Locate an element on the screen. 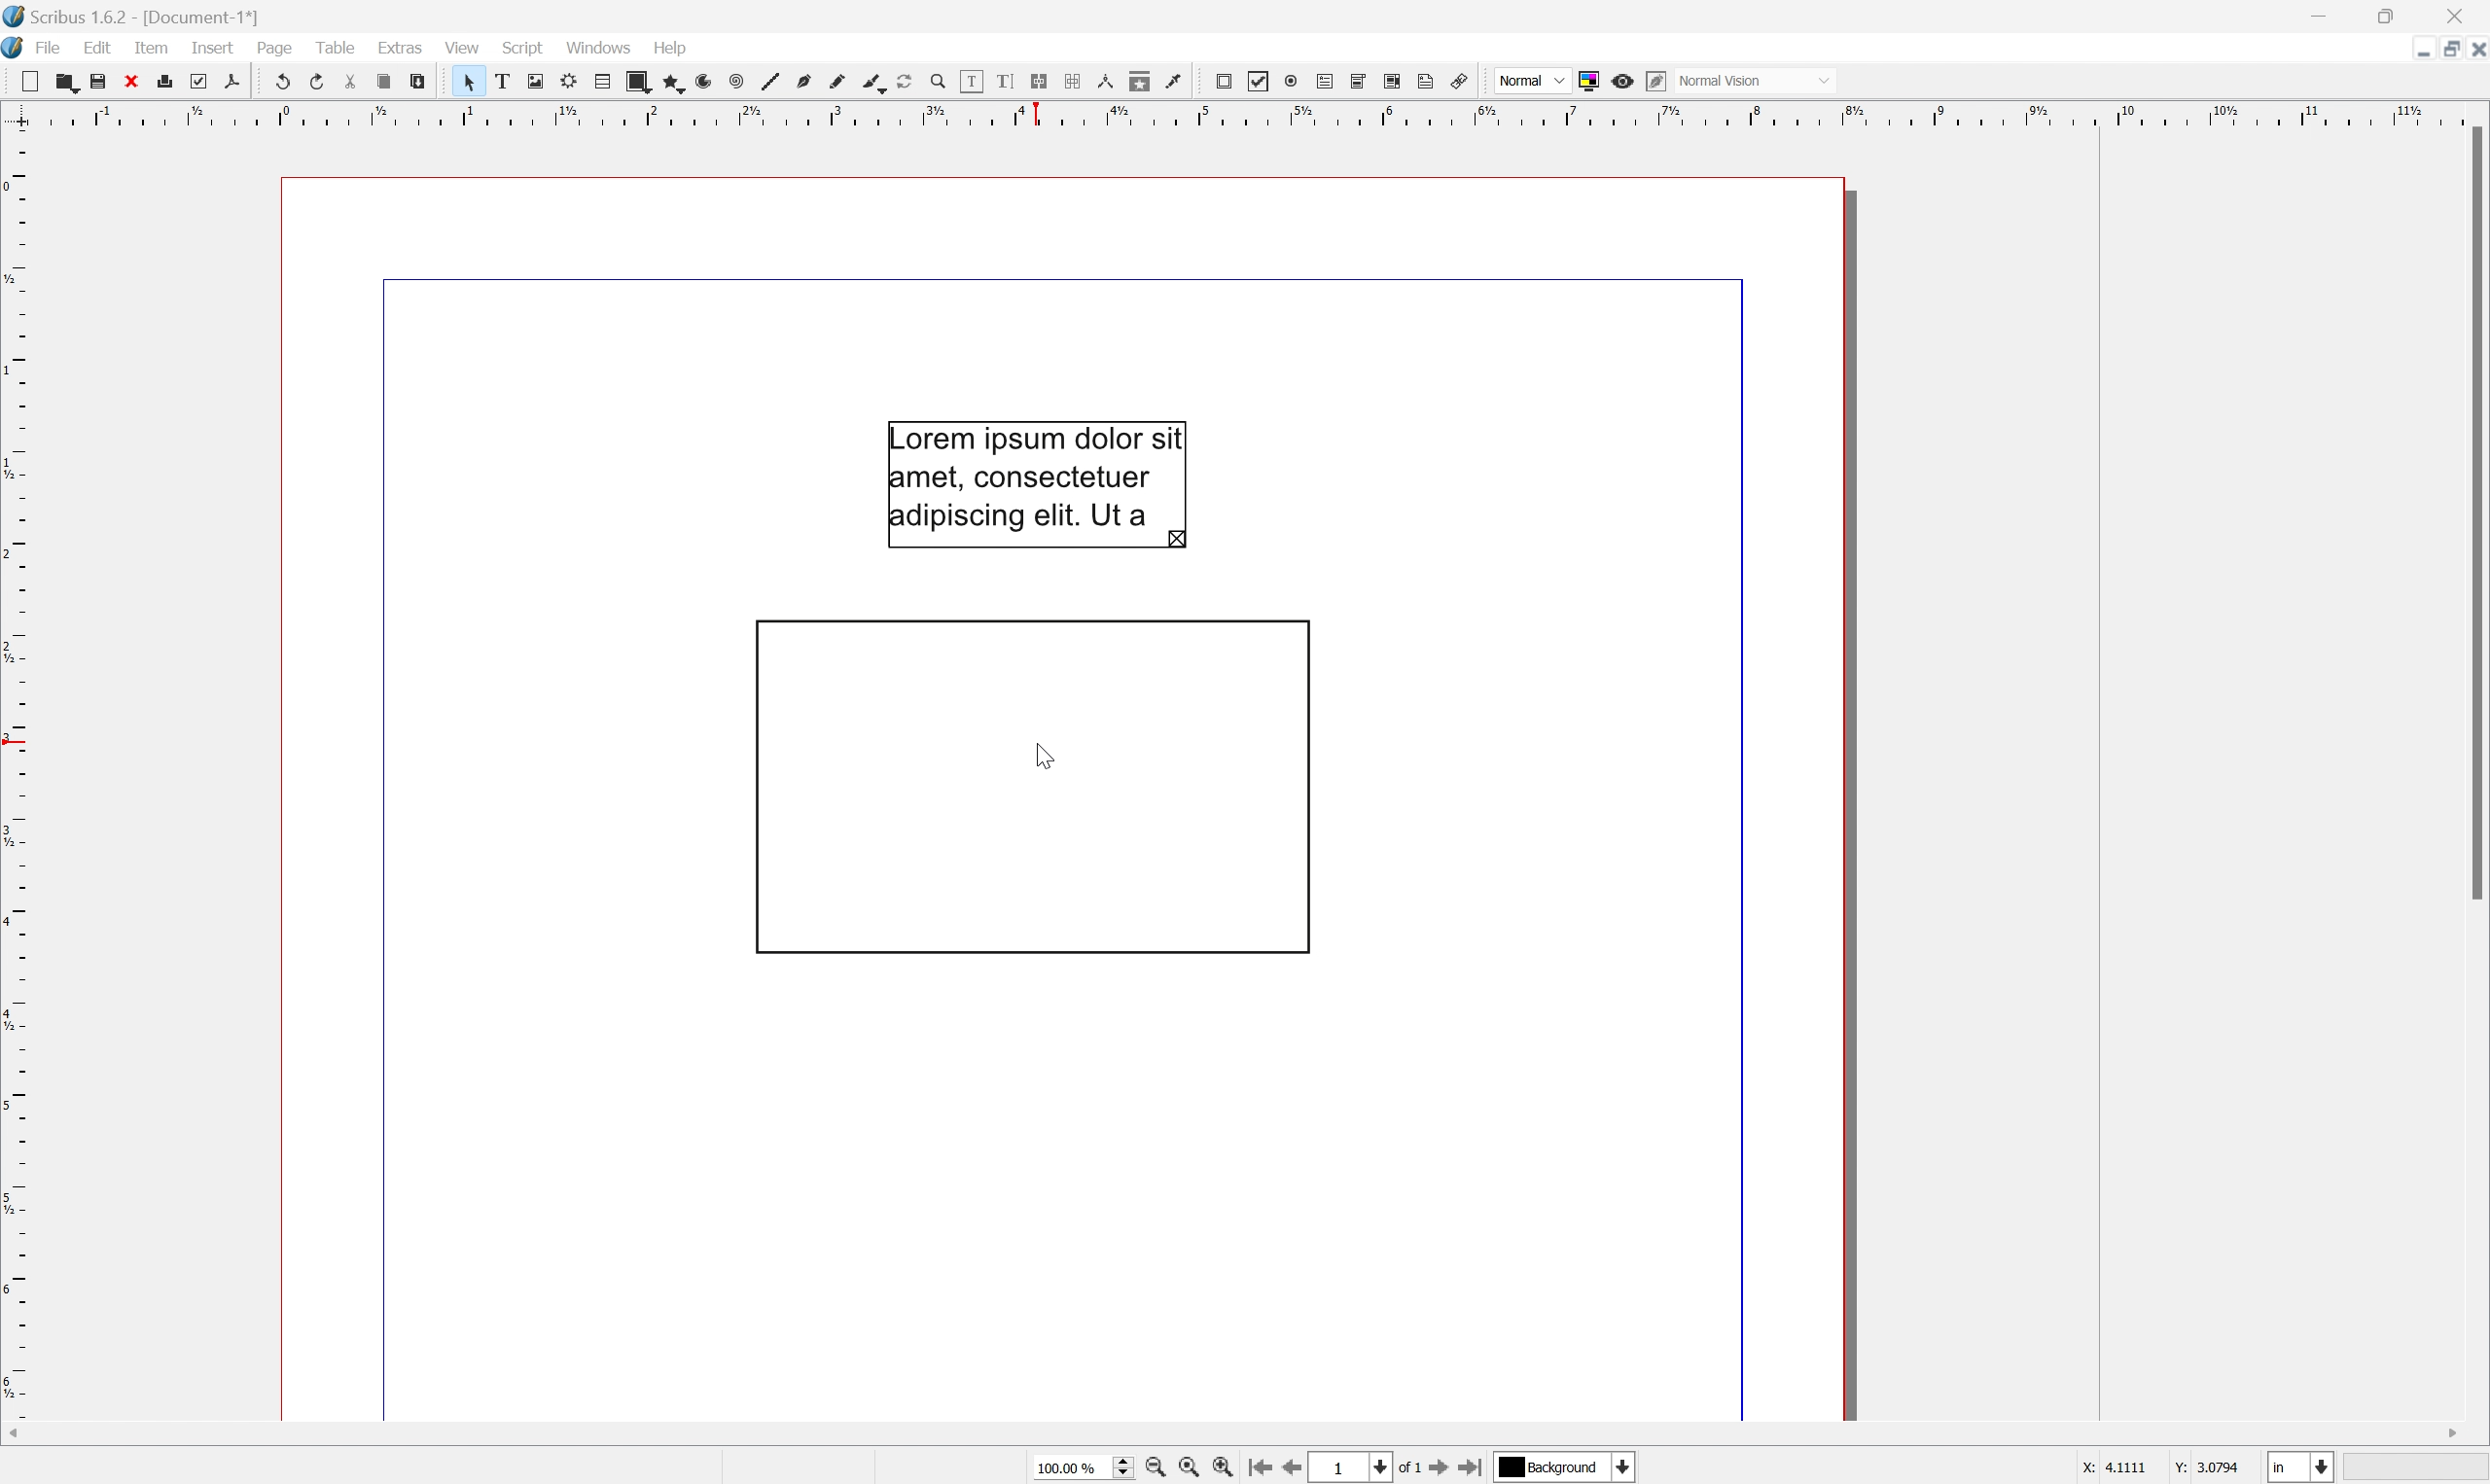  Image frame is located at coordinates (531, 80).